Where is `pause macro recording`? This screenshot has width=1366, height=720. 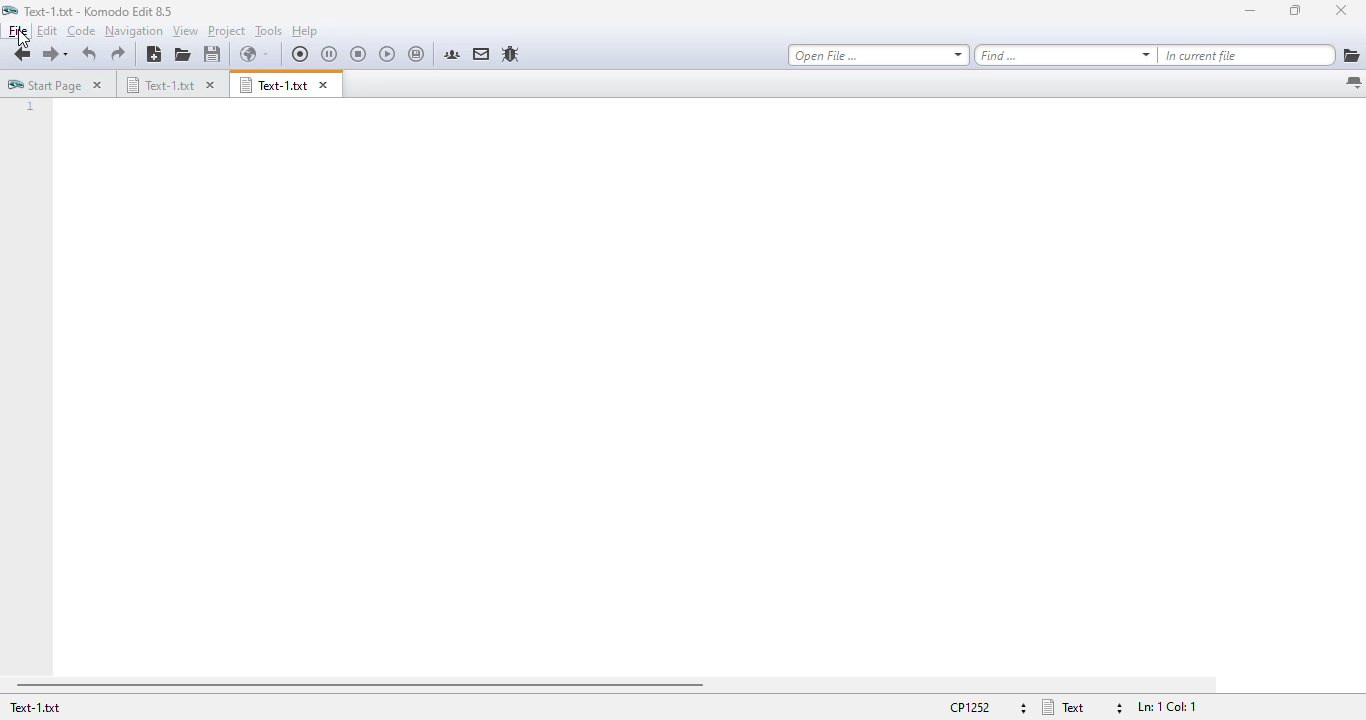
pause macro recording is located at coordinates (329, 55).